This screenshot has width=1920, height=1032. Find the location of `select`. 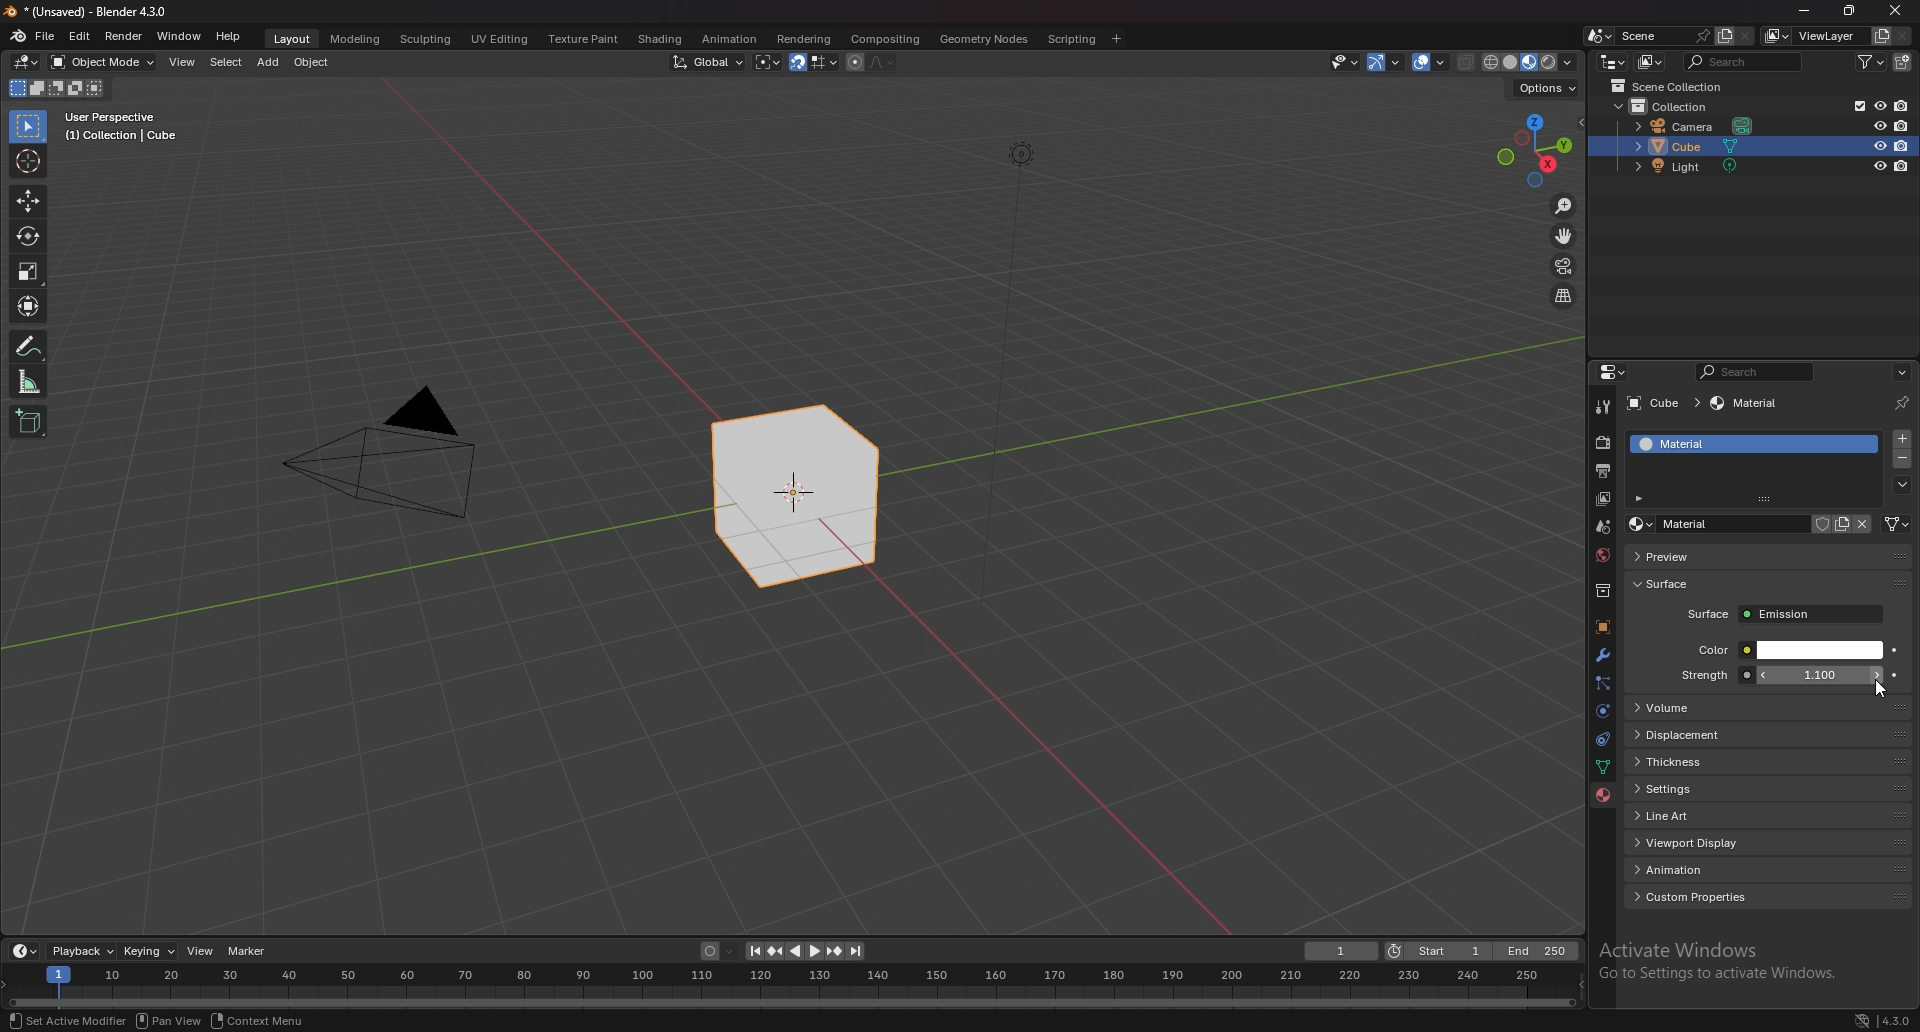

select is located at coordinates (226, 63).